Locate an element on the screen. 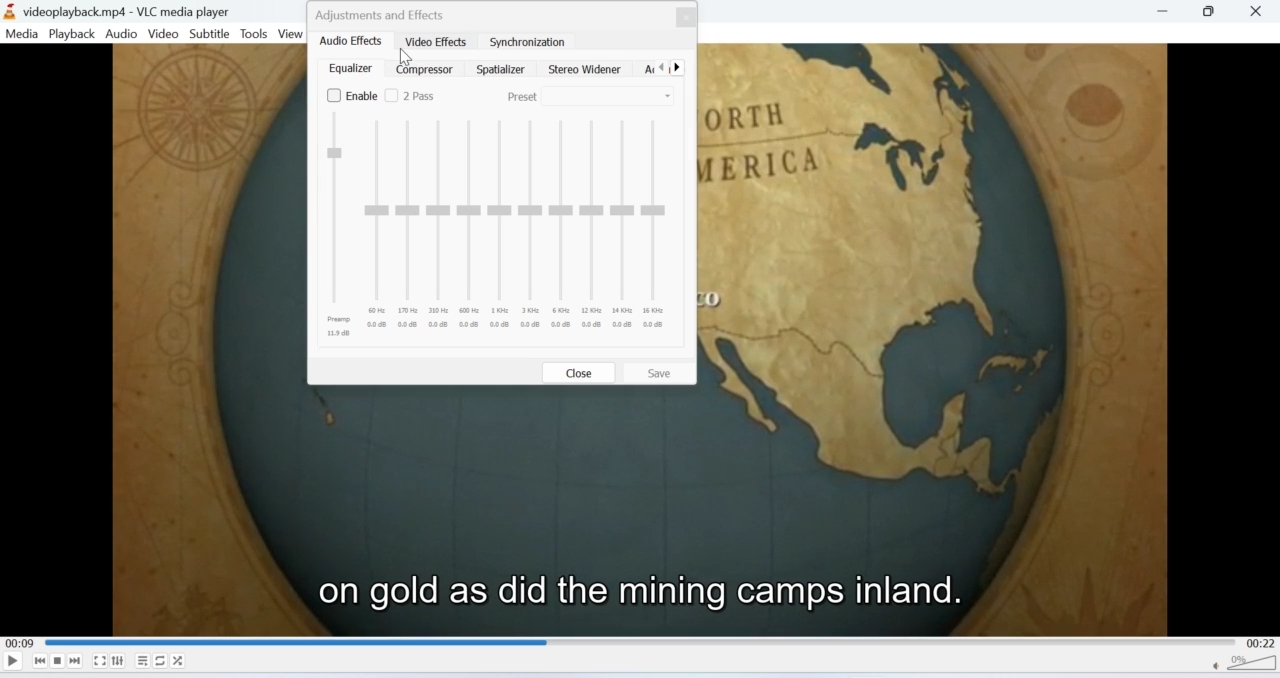 This screenshot has width=1280, height=678. spatializer is located at coordinates (497, 70).